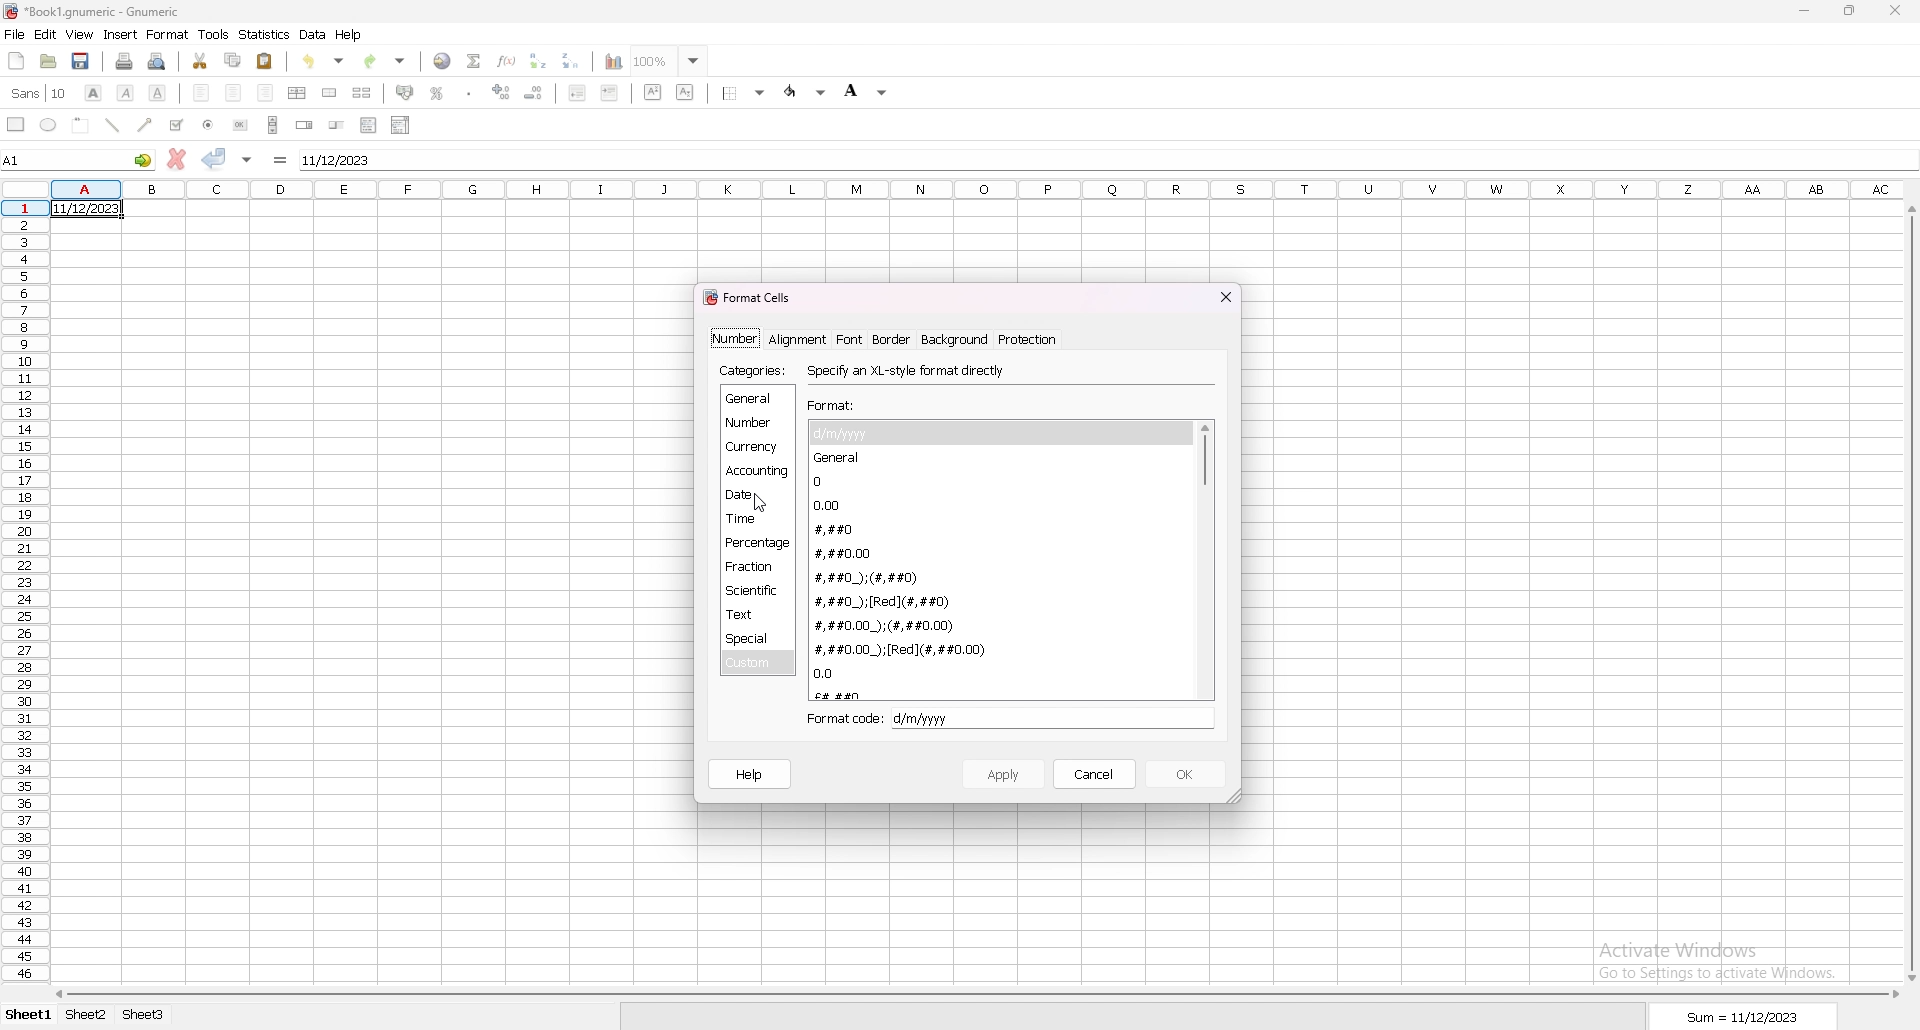 Image resolution: width=1920 pixels, height=1030 pixels. What do you see at coordinates (385, 61) in the screenshot?
I see `redo` at bounding box center [385, 61].